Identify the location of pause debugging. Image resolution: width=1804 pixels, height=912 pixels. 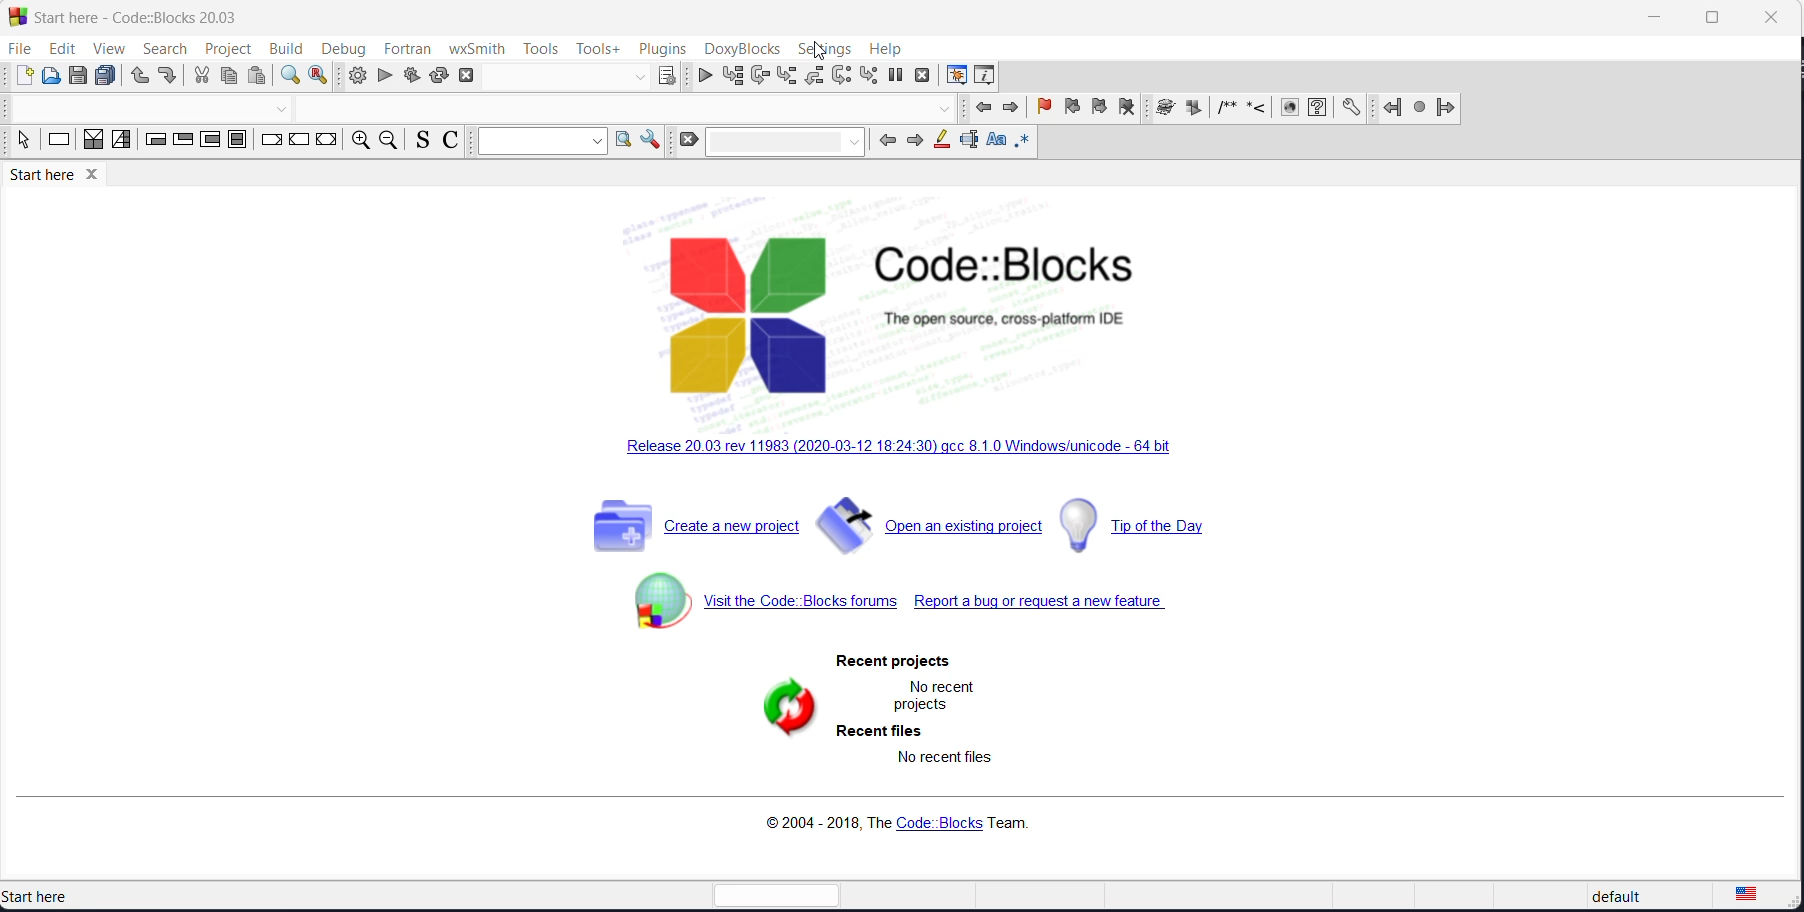
(896, 76).